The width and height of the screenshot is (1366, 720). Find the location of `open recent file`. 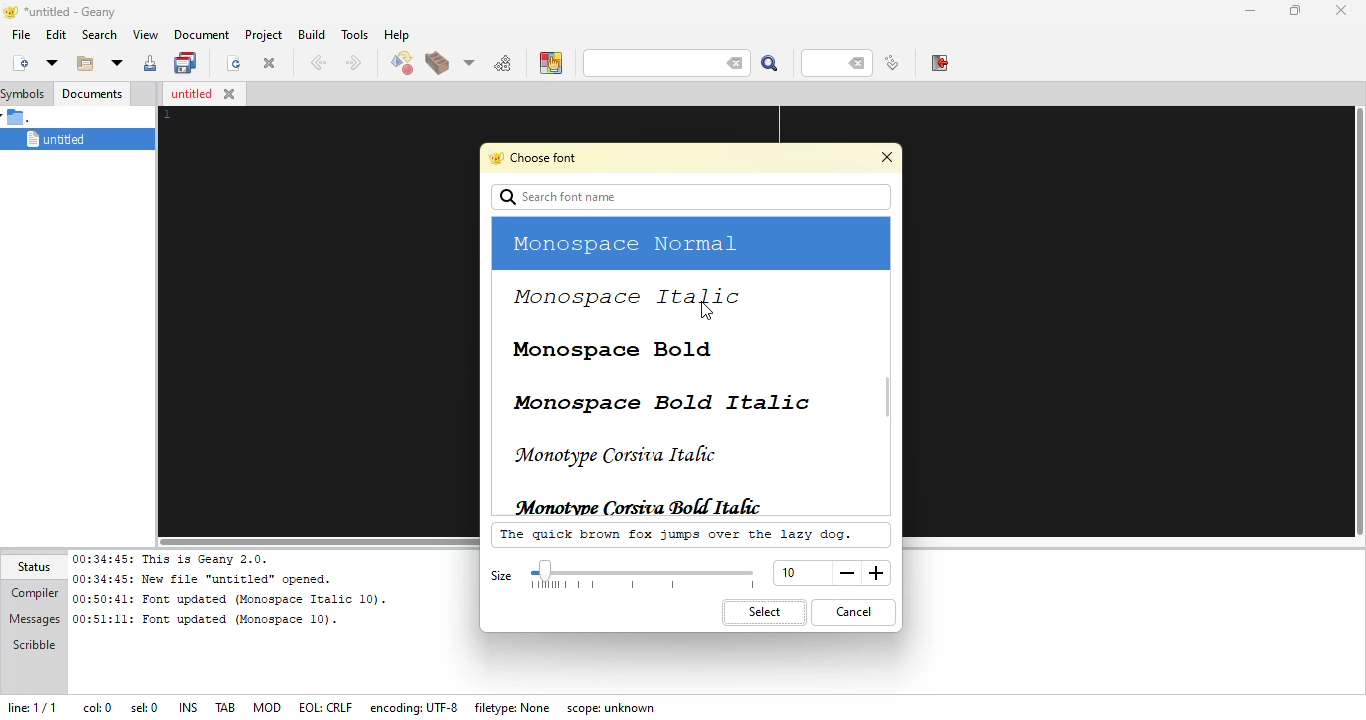

open recent file is located at coordinates (115, 63).